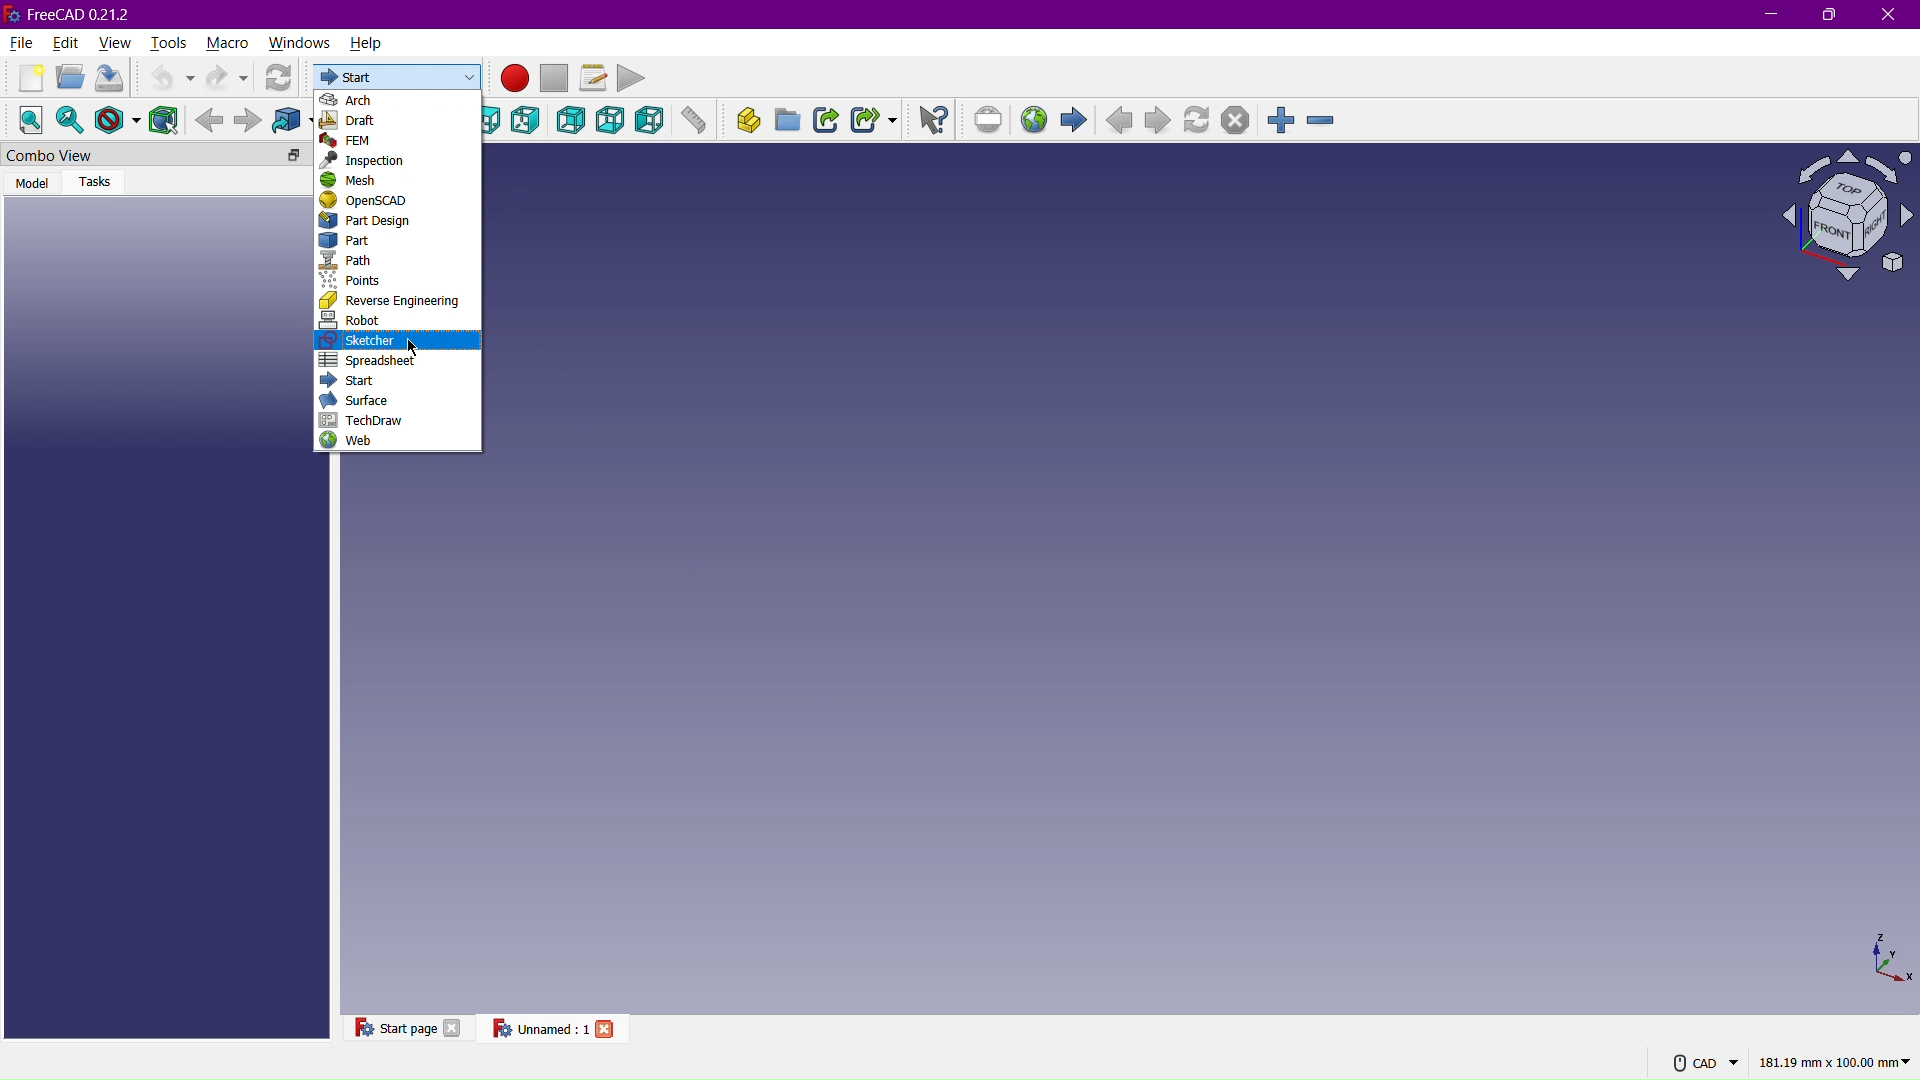 Image resolution: width=1920 pixels, height=1080 pixels. What do you see at coordinates (454, 1028) in the screenshot?
I see `close` at bounding box center [454, 1028].